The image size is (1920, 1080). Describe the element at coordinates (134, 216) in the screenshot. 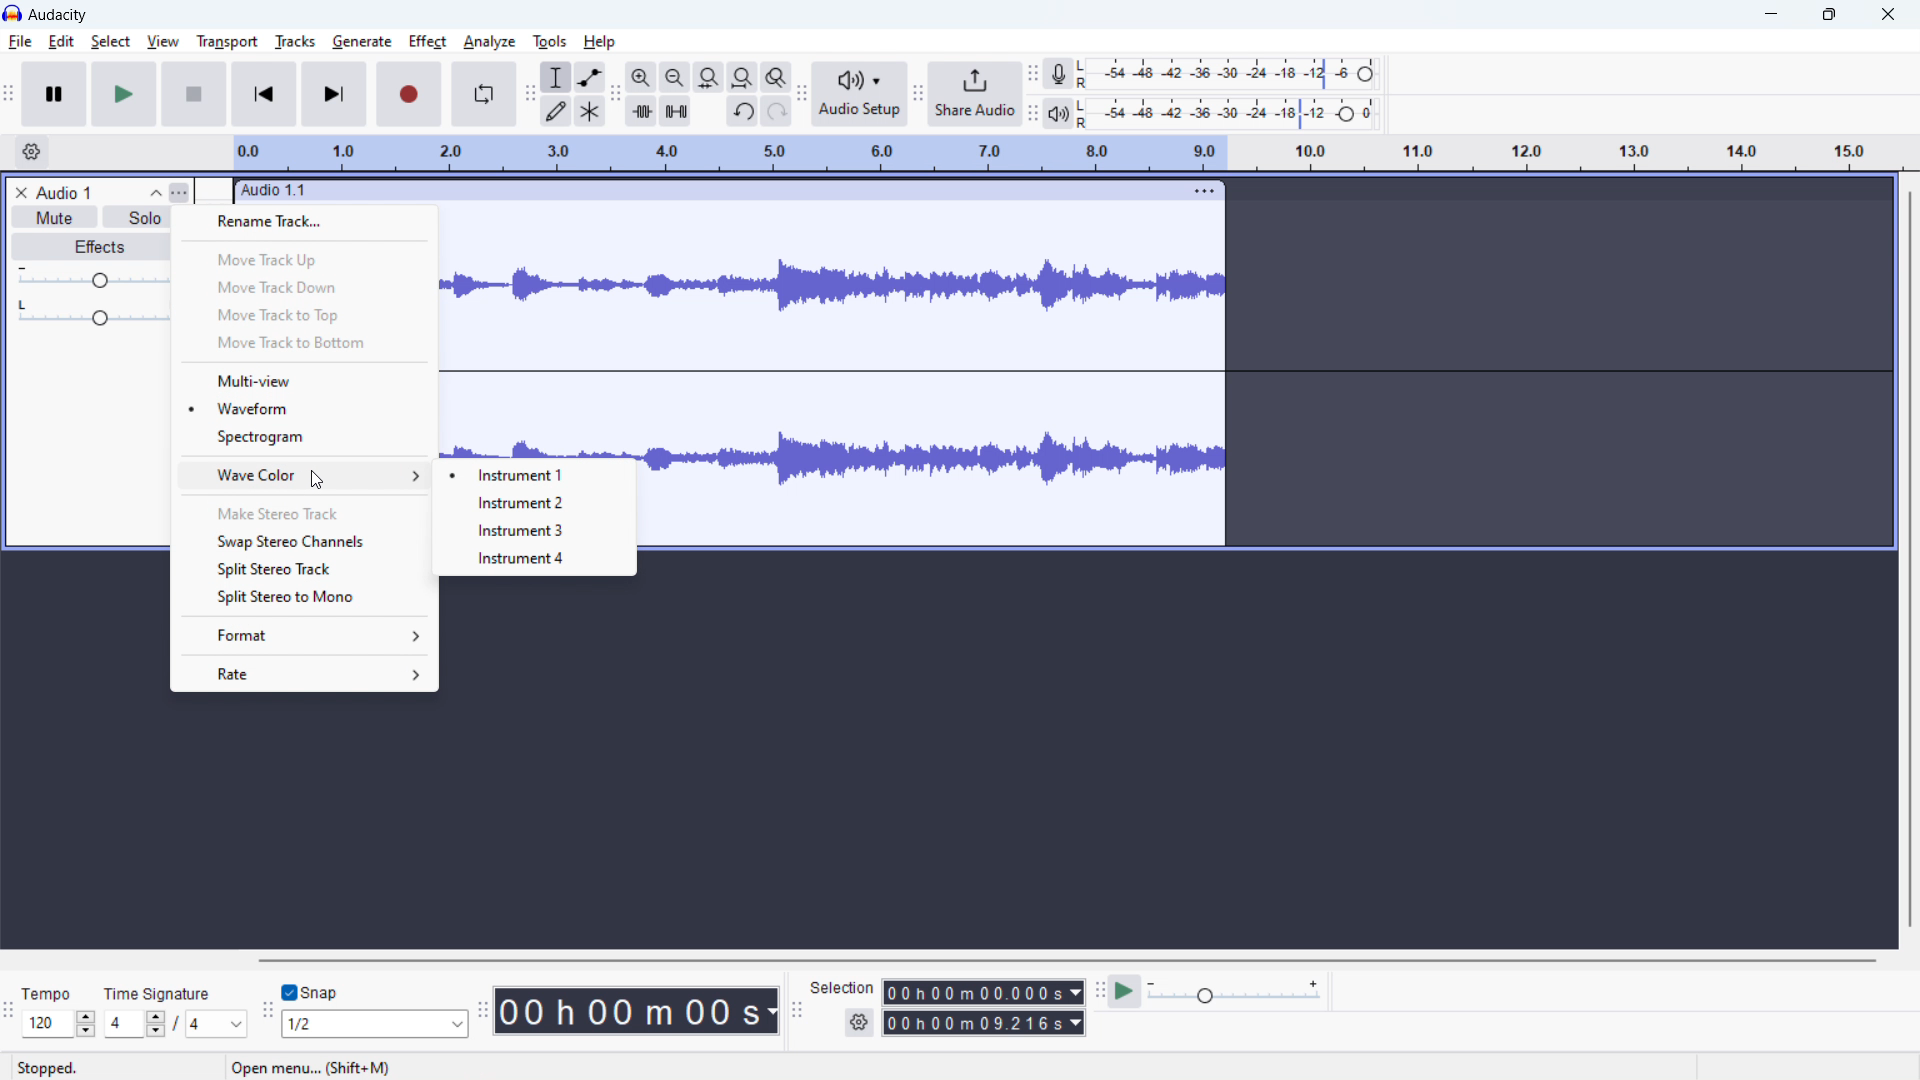

I see `solo` at that location.